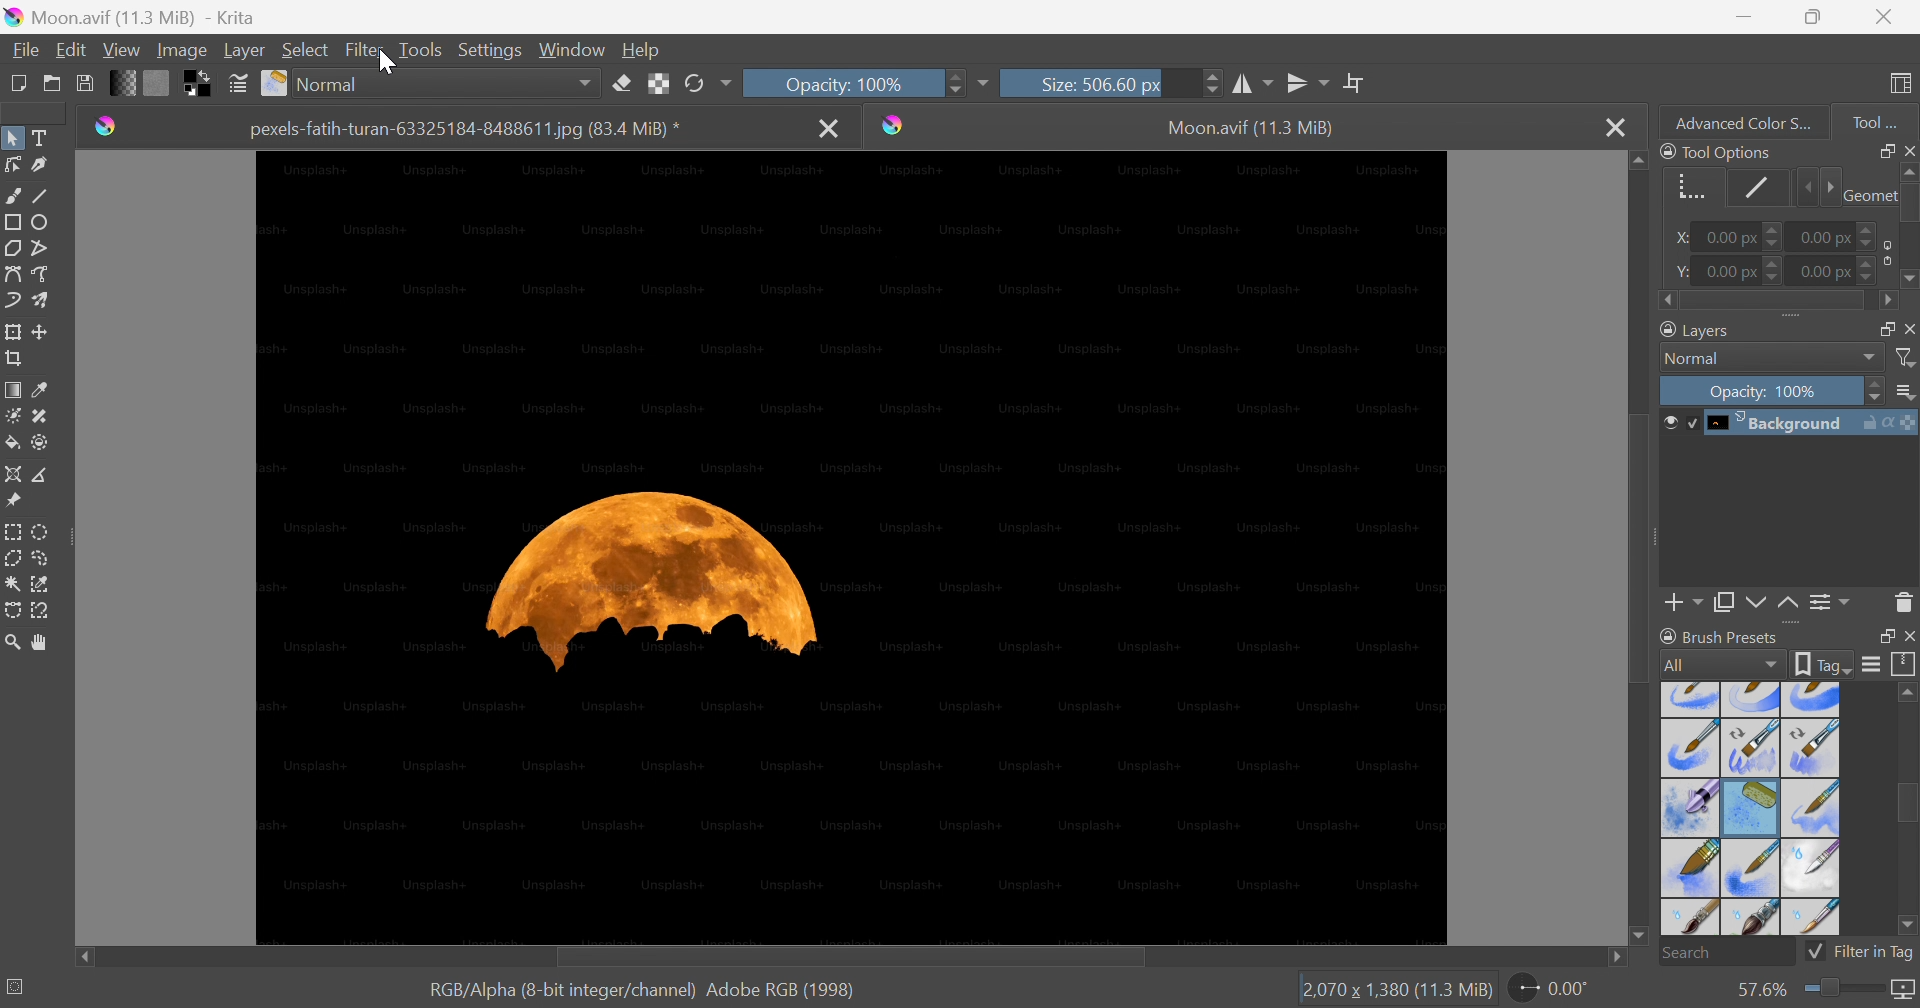  Describe the element at coordinates (306, 49) in the screenshot. I see `Select` at that location.